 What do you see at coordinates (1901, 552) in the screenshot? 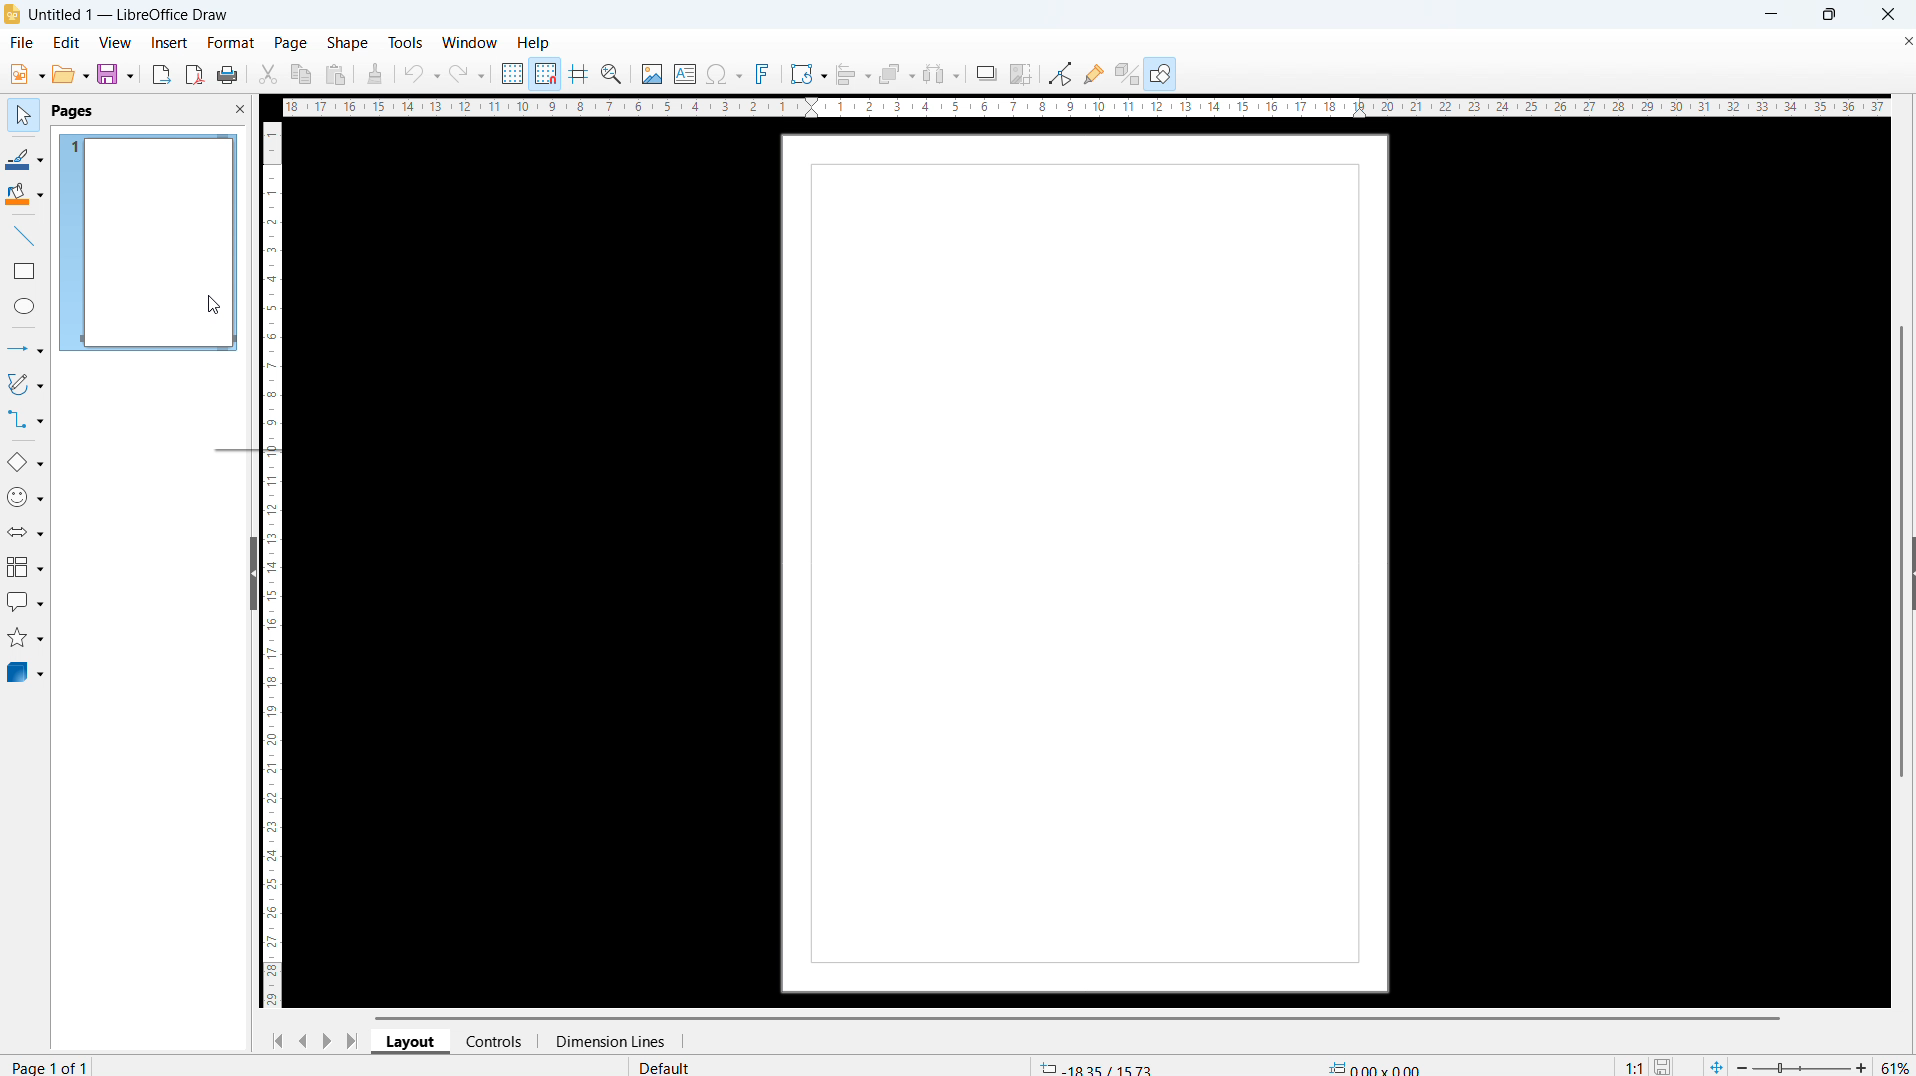
I see `vertical scrollbar` at bounding box center [1901, 552].